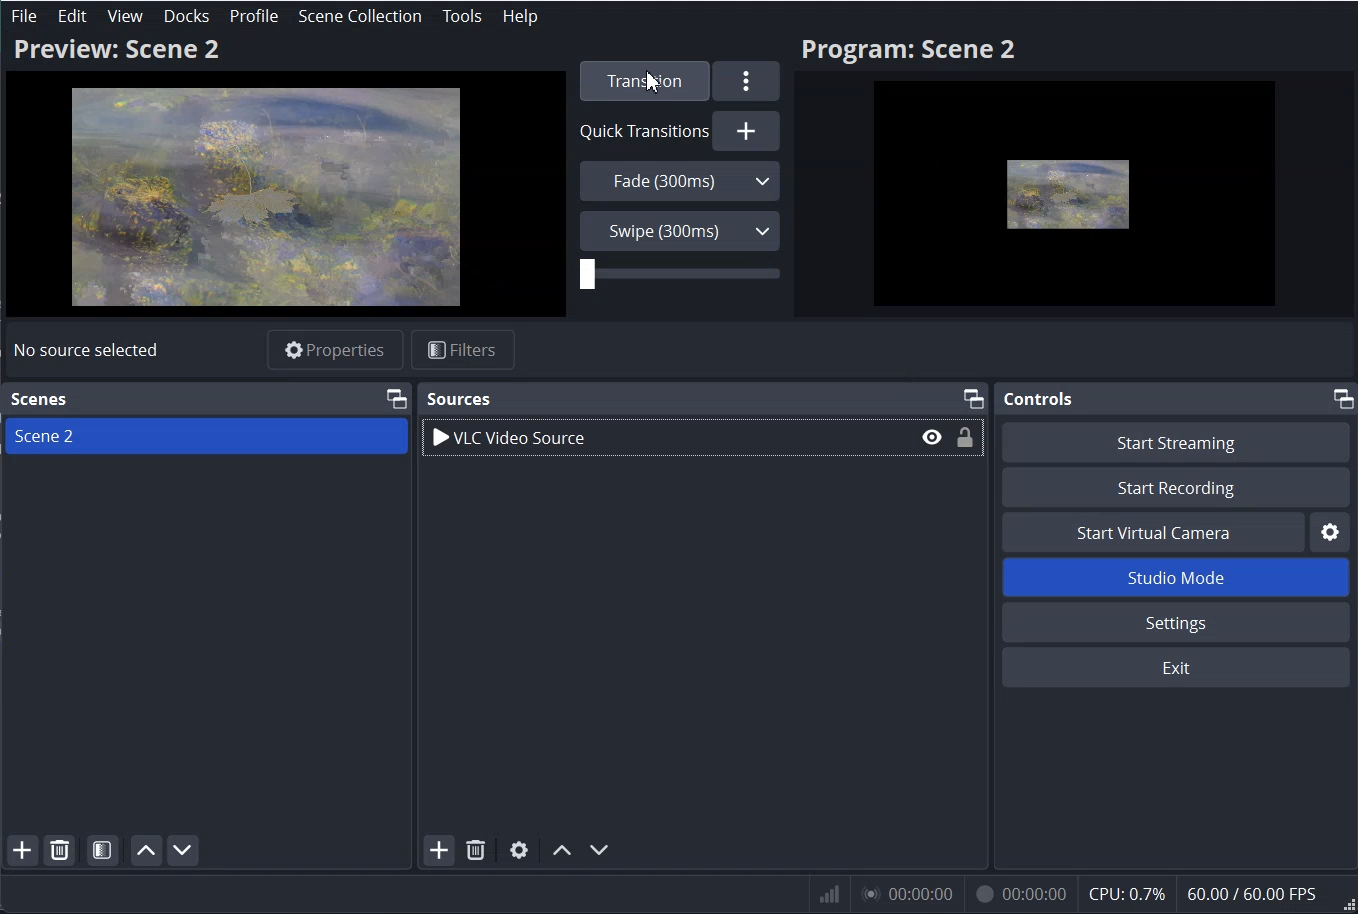  Describe the element at coordinates (1075, 176) in the screenshot. I see `Preview scene 2 ` at that location.